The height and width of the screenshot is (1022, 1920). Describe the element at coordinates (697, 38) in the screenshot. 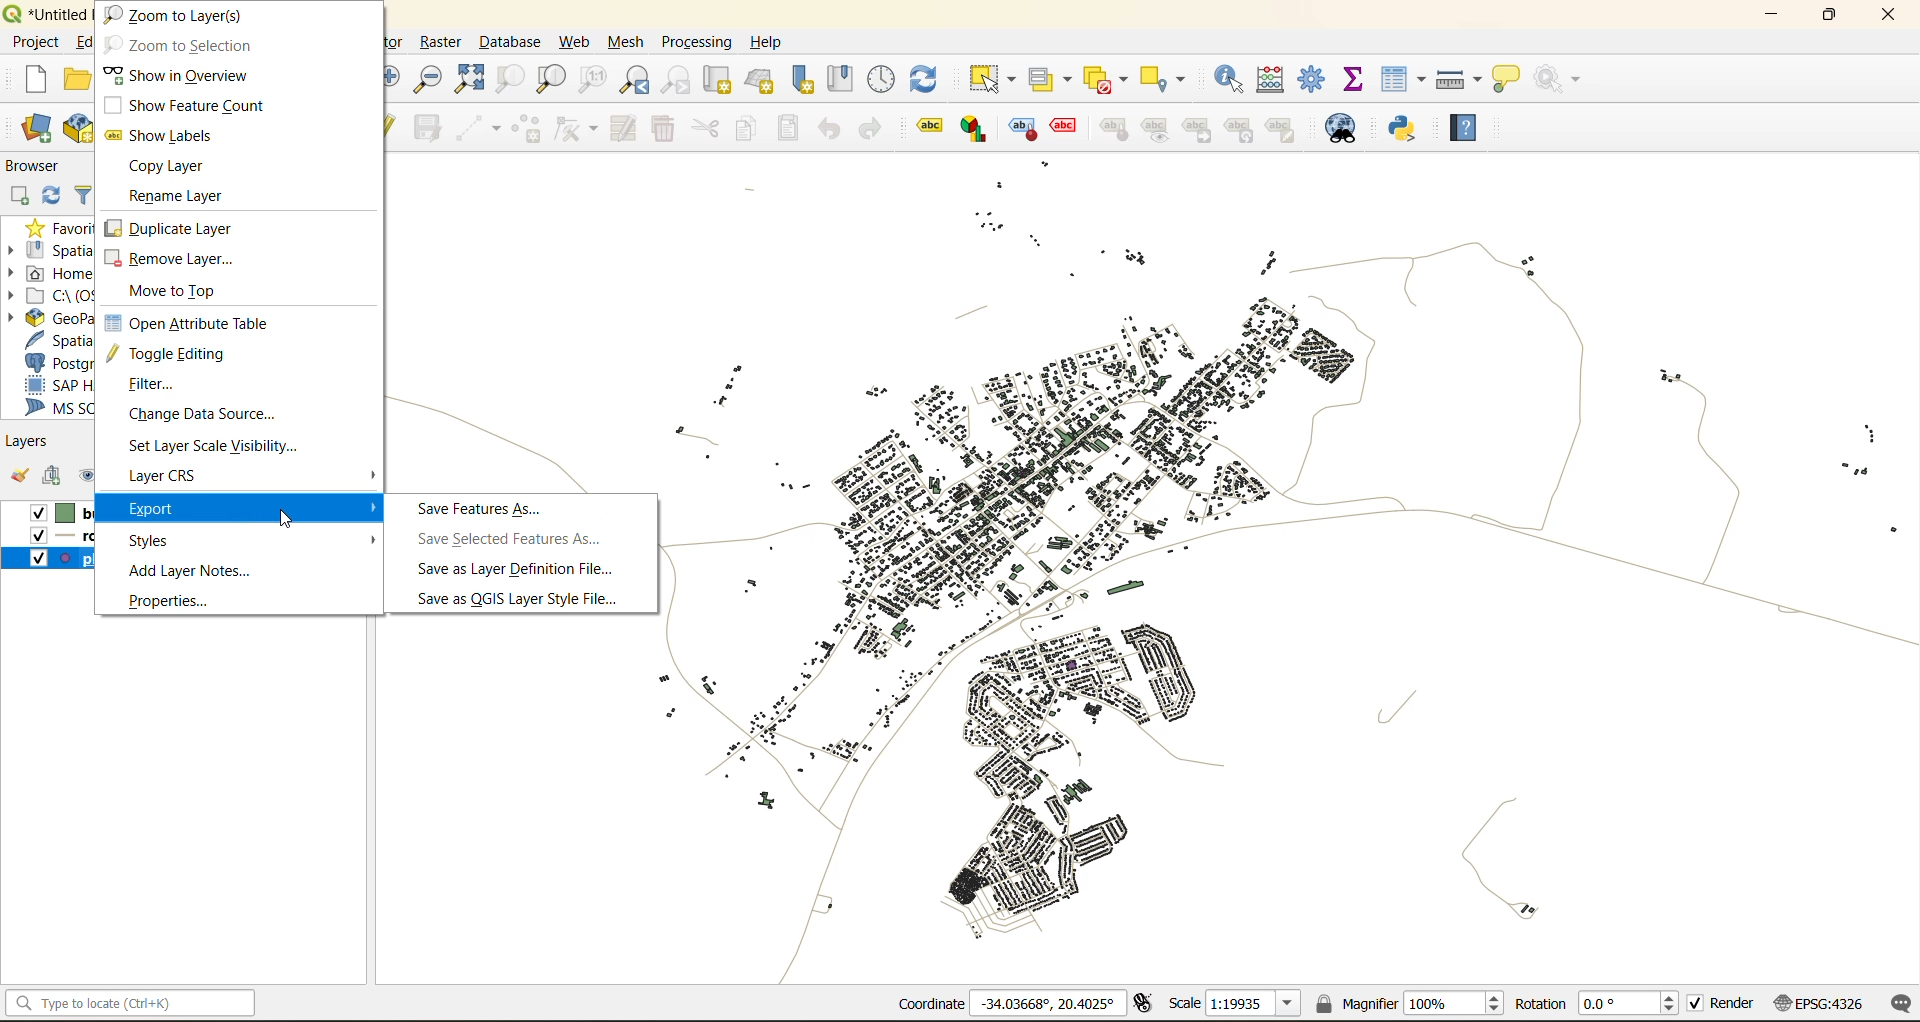

I see `processing` at that location.